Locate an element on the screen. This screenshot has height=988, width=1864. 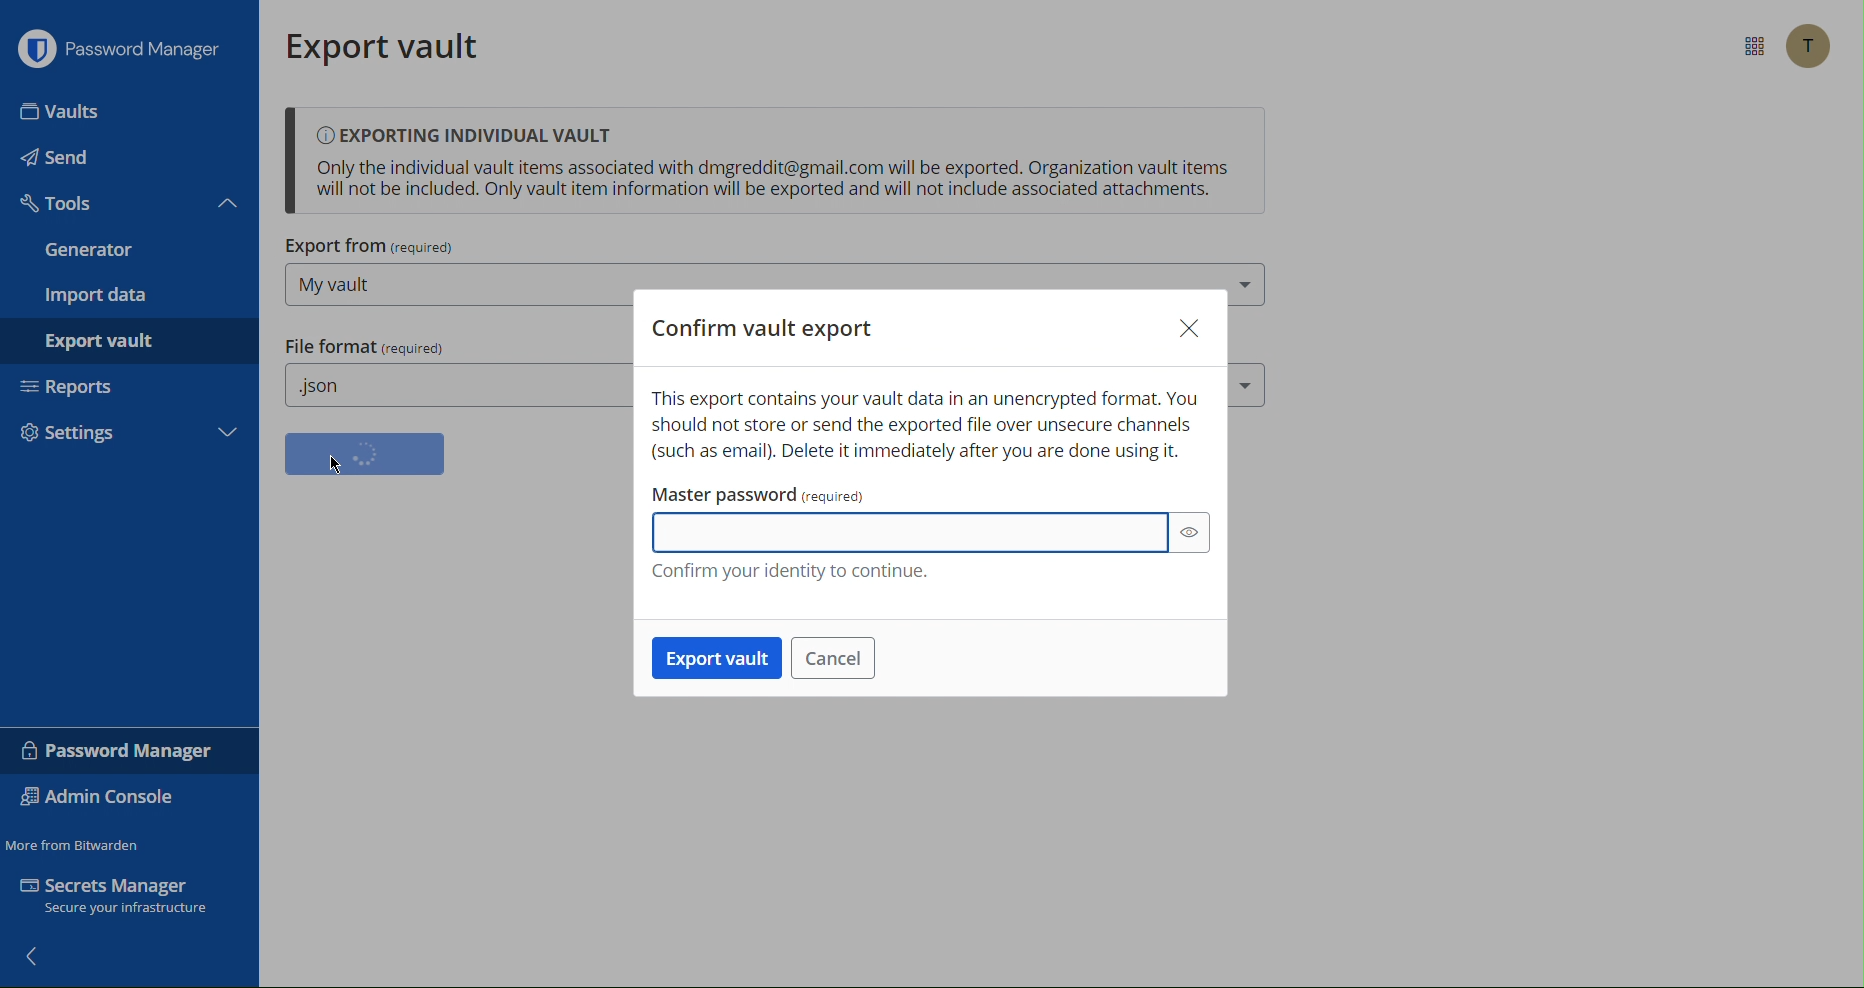
Export From is located at coordinates (371, 248).